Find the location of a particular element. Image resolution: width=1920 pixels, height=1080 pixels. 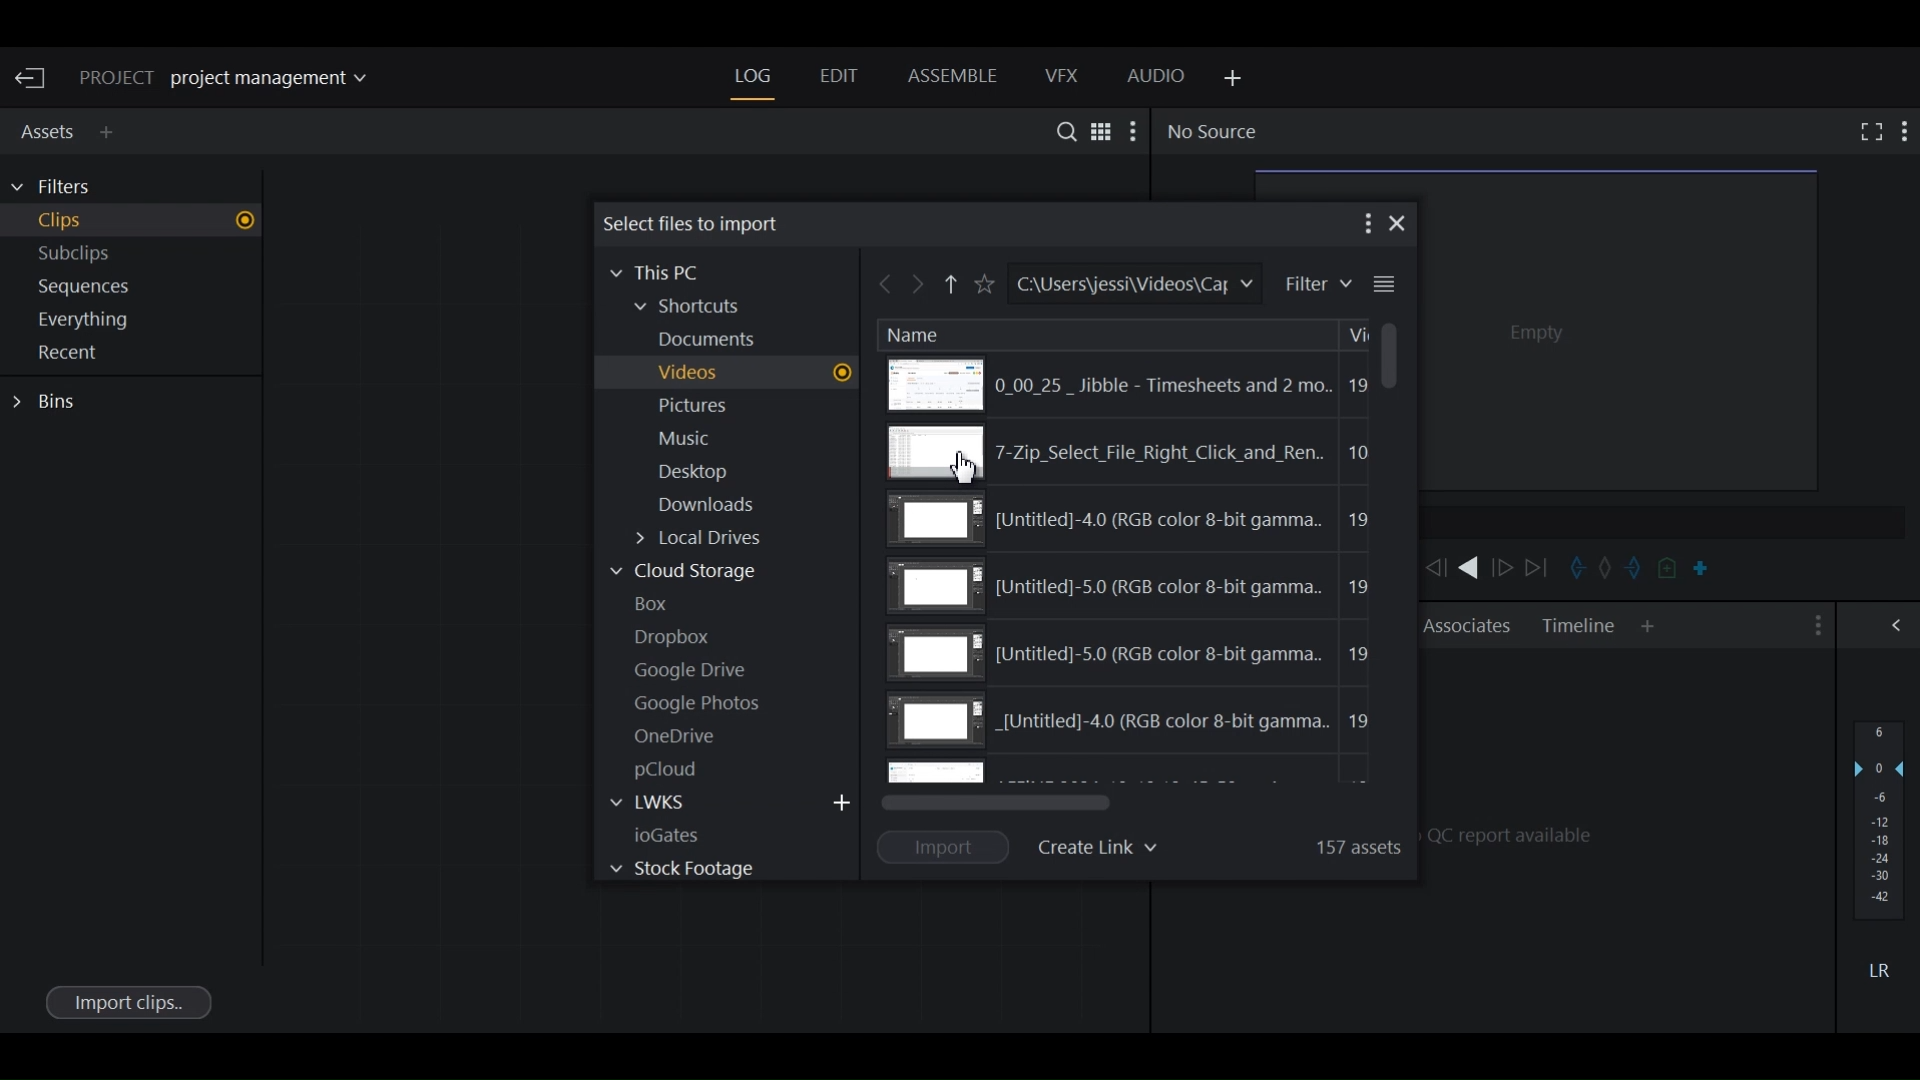

RGB color is located at coordinates (1138, 520).